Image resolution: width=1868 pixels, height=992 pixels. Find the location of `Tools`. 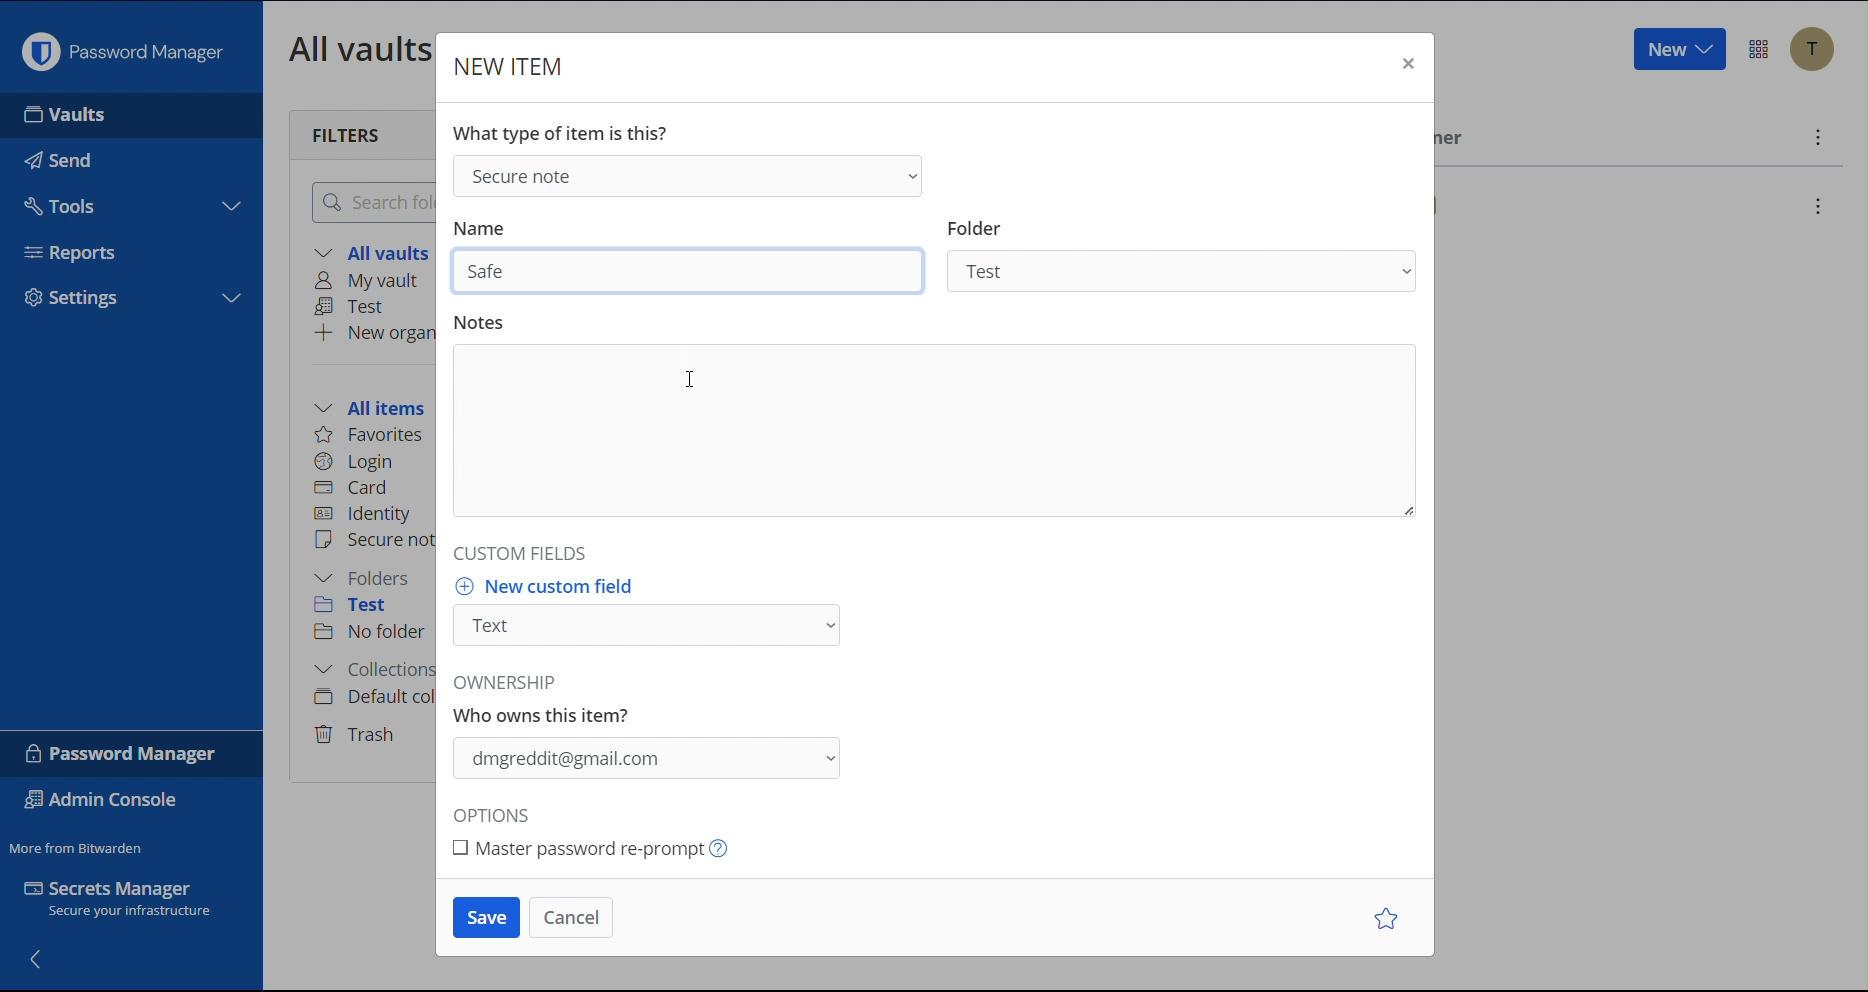

Tools is located at coordinates (131, 201).